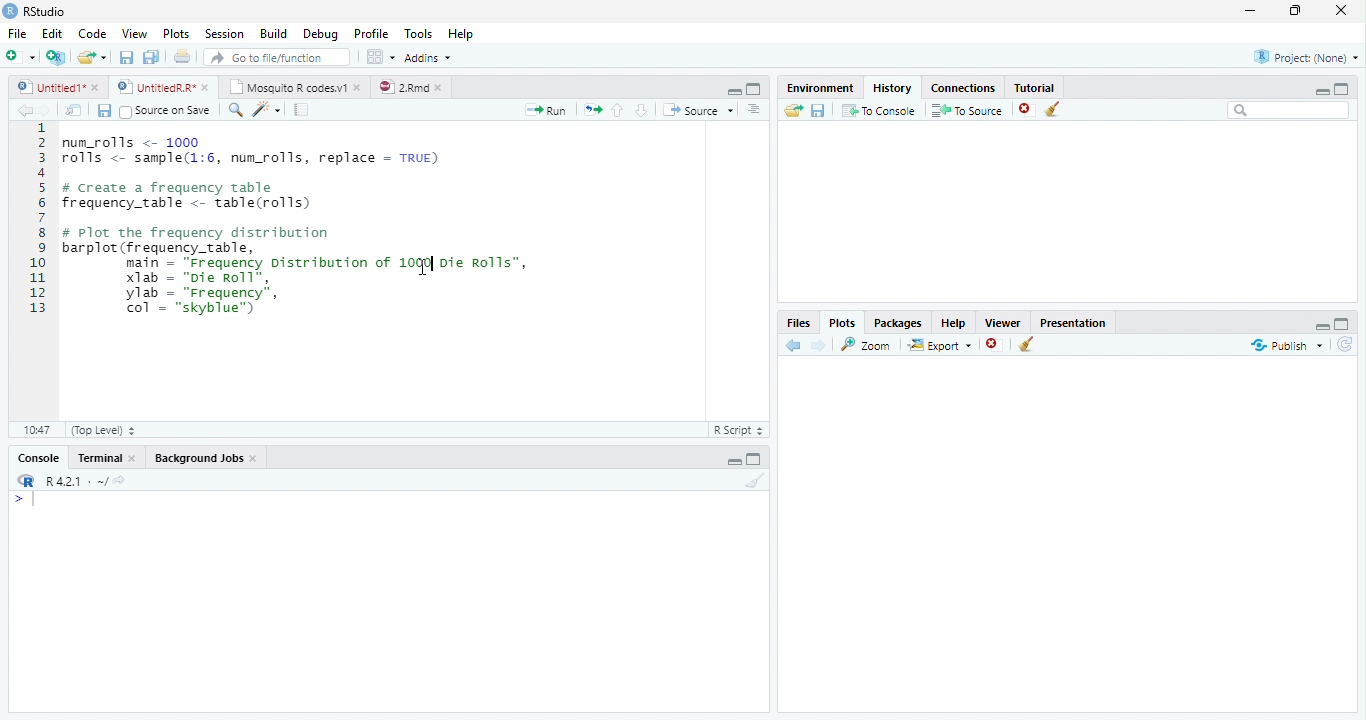 The height and width of the screenshot is (720, 1366). I want to click on Hide, so click(731, 461).